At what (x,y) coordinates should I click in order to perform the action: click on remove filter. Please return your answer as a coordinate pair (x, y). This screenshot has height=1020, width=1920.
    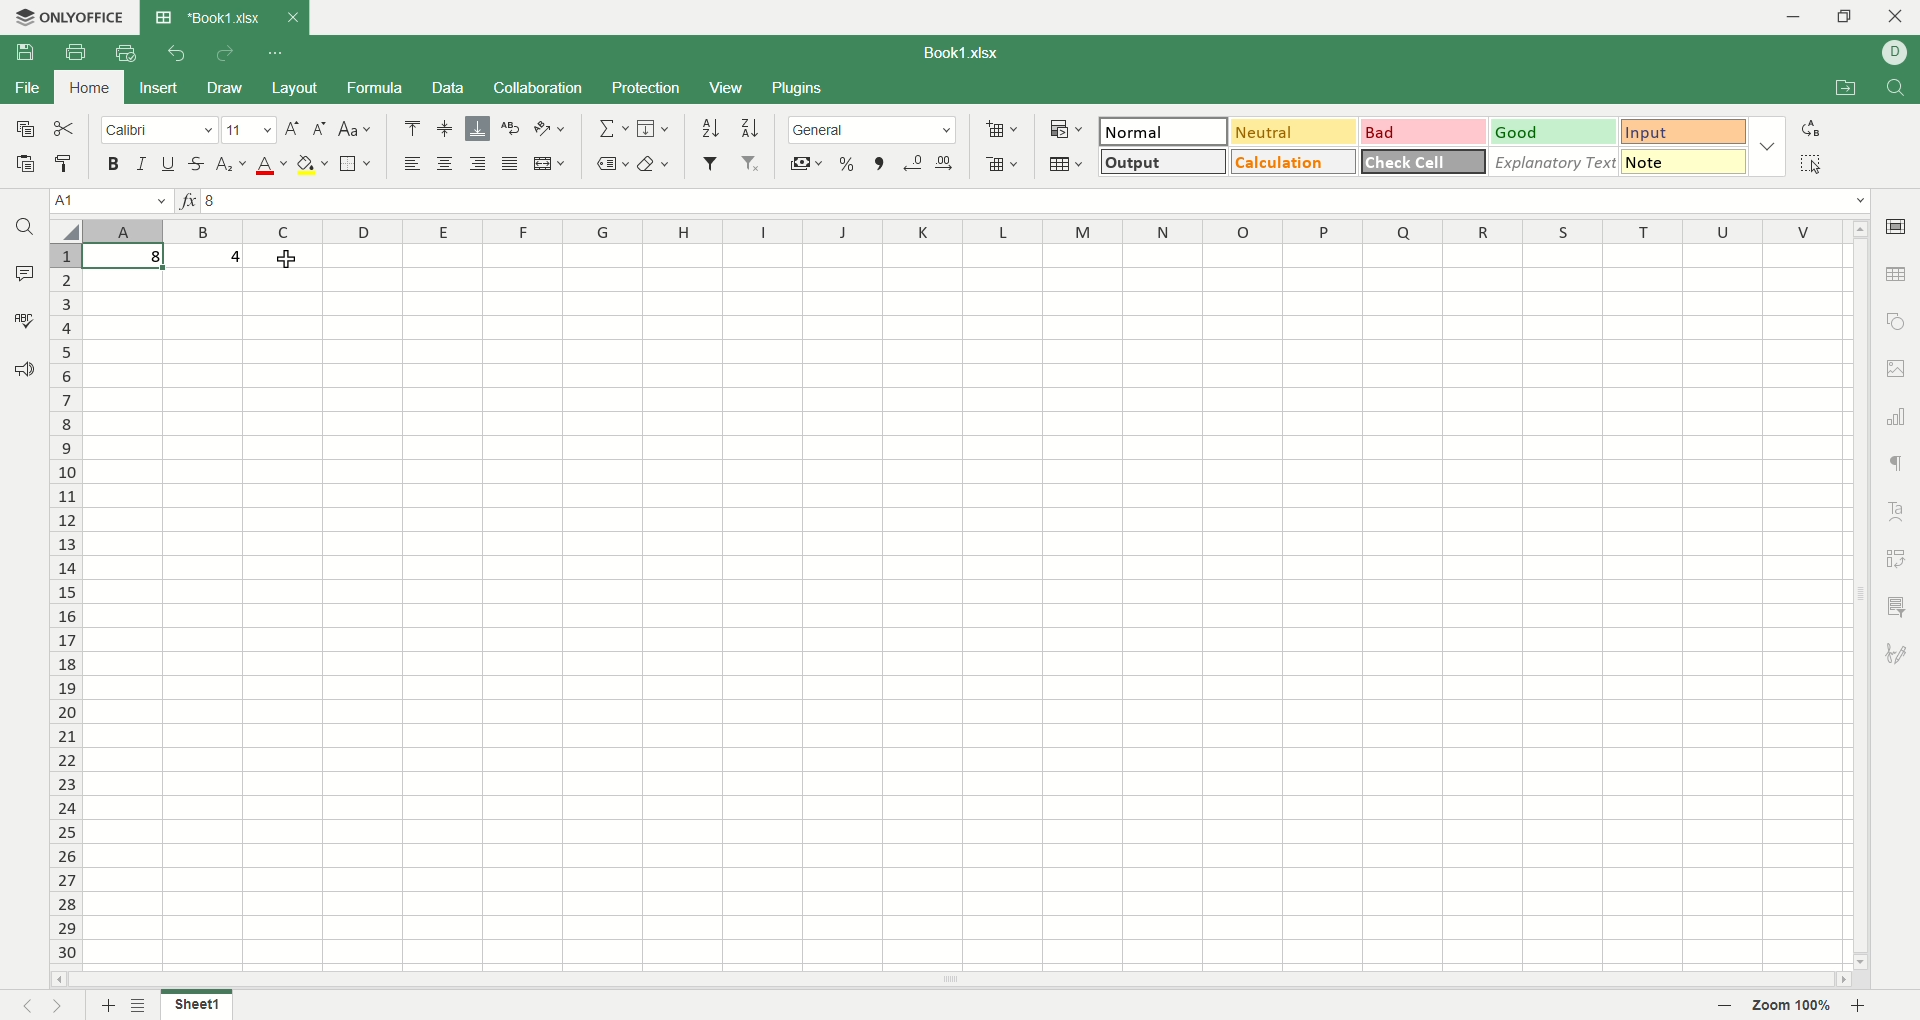
    Looking at the image, I should click on (752, 162).